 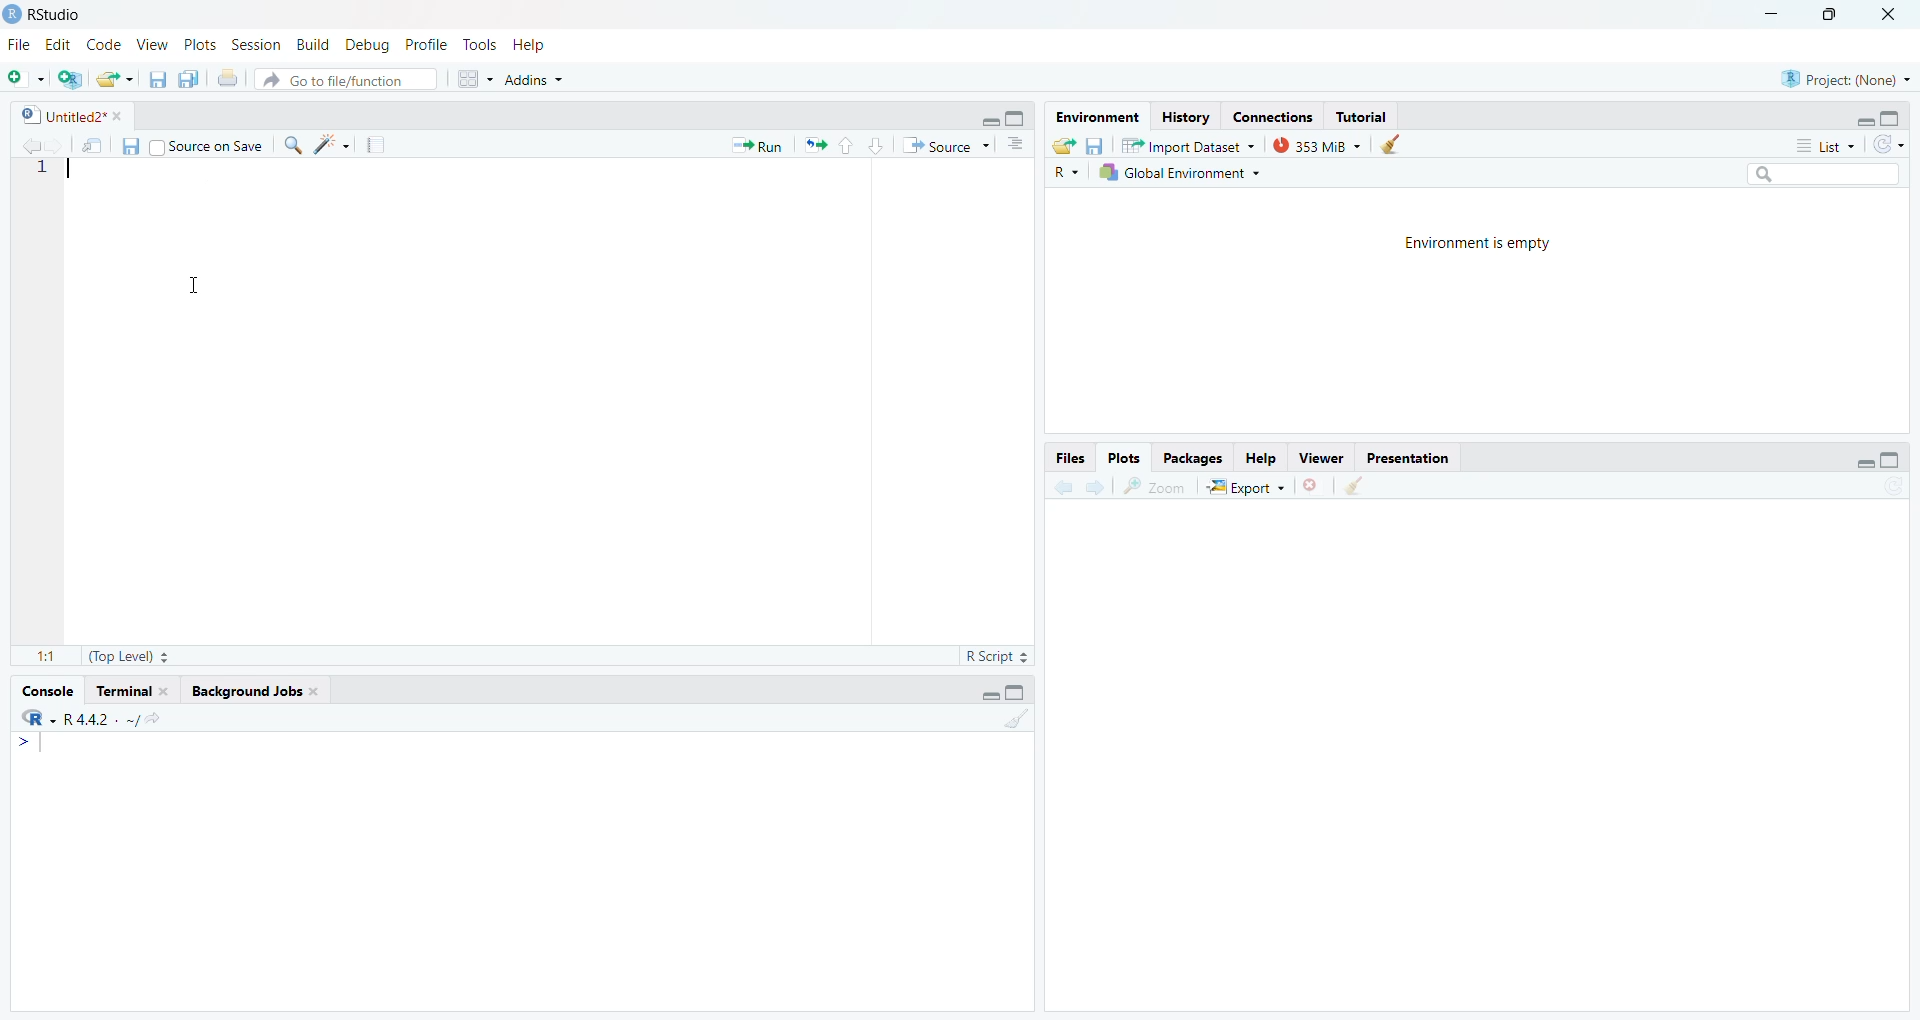 I want to click on Source on Save, so click(x=208, y=147).